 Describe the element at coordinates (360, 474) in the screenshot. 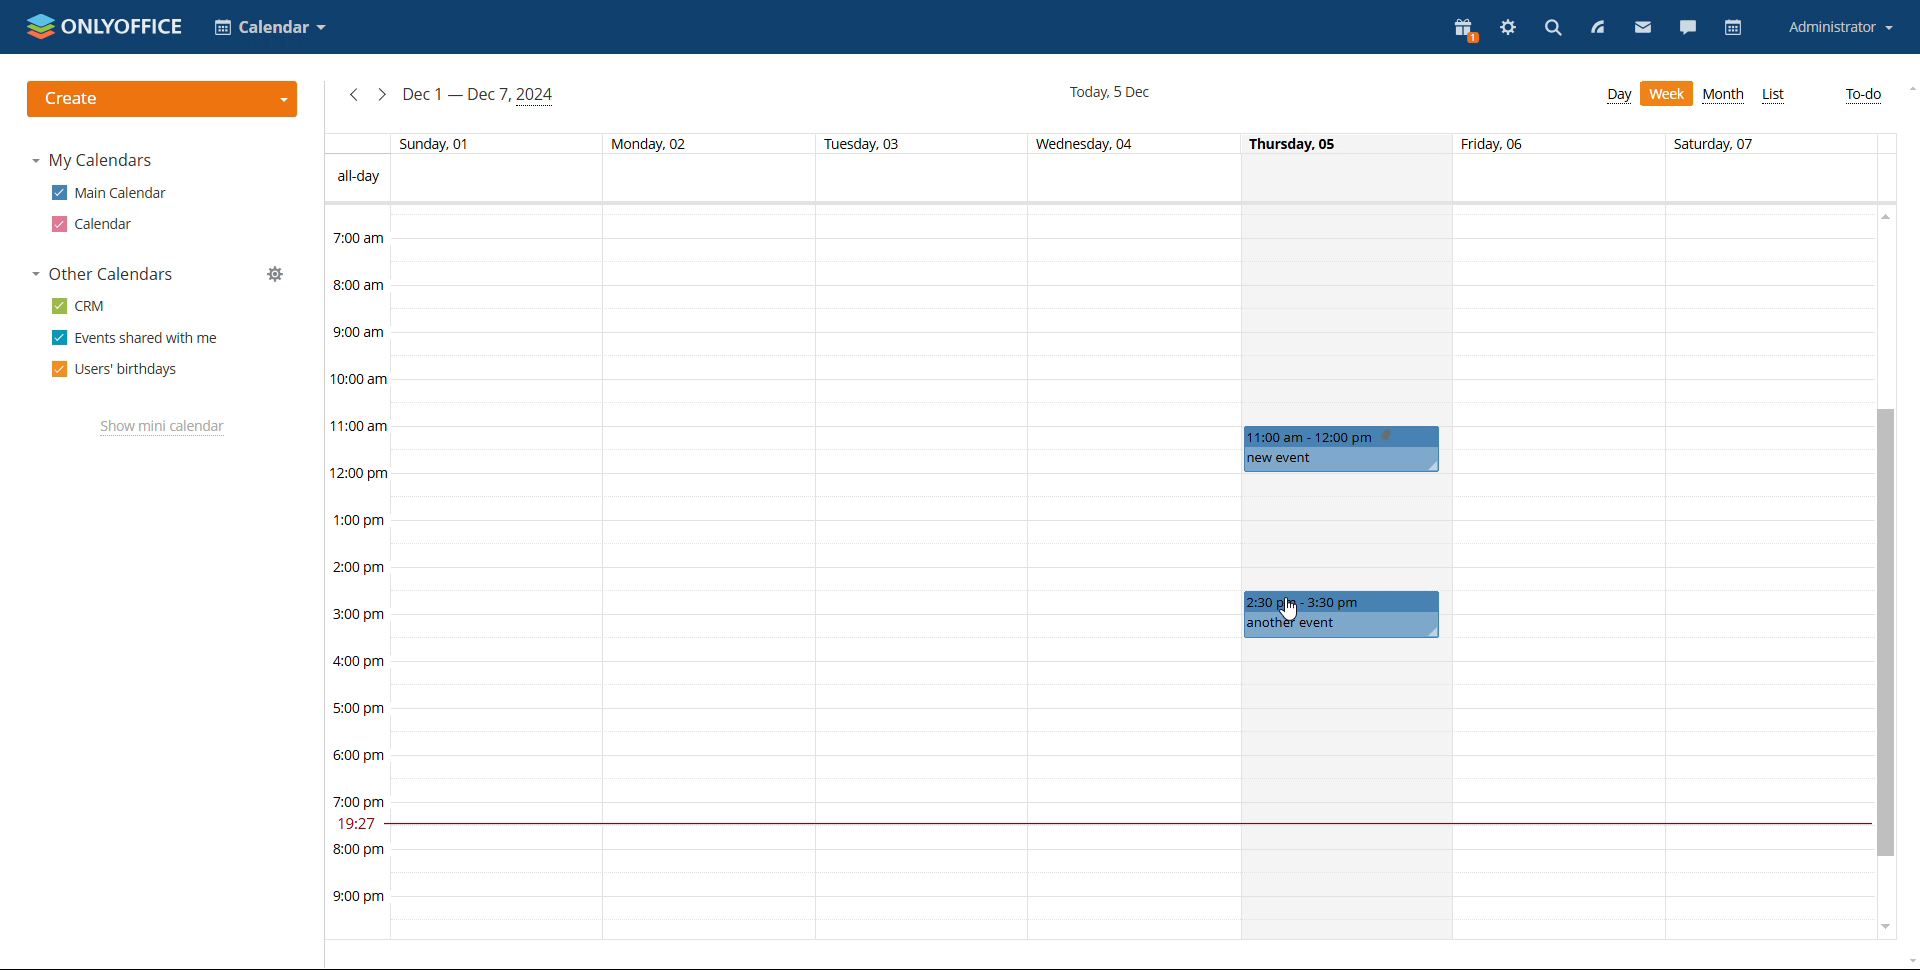

I see `12:00 pm` at that location.